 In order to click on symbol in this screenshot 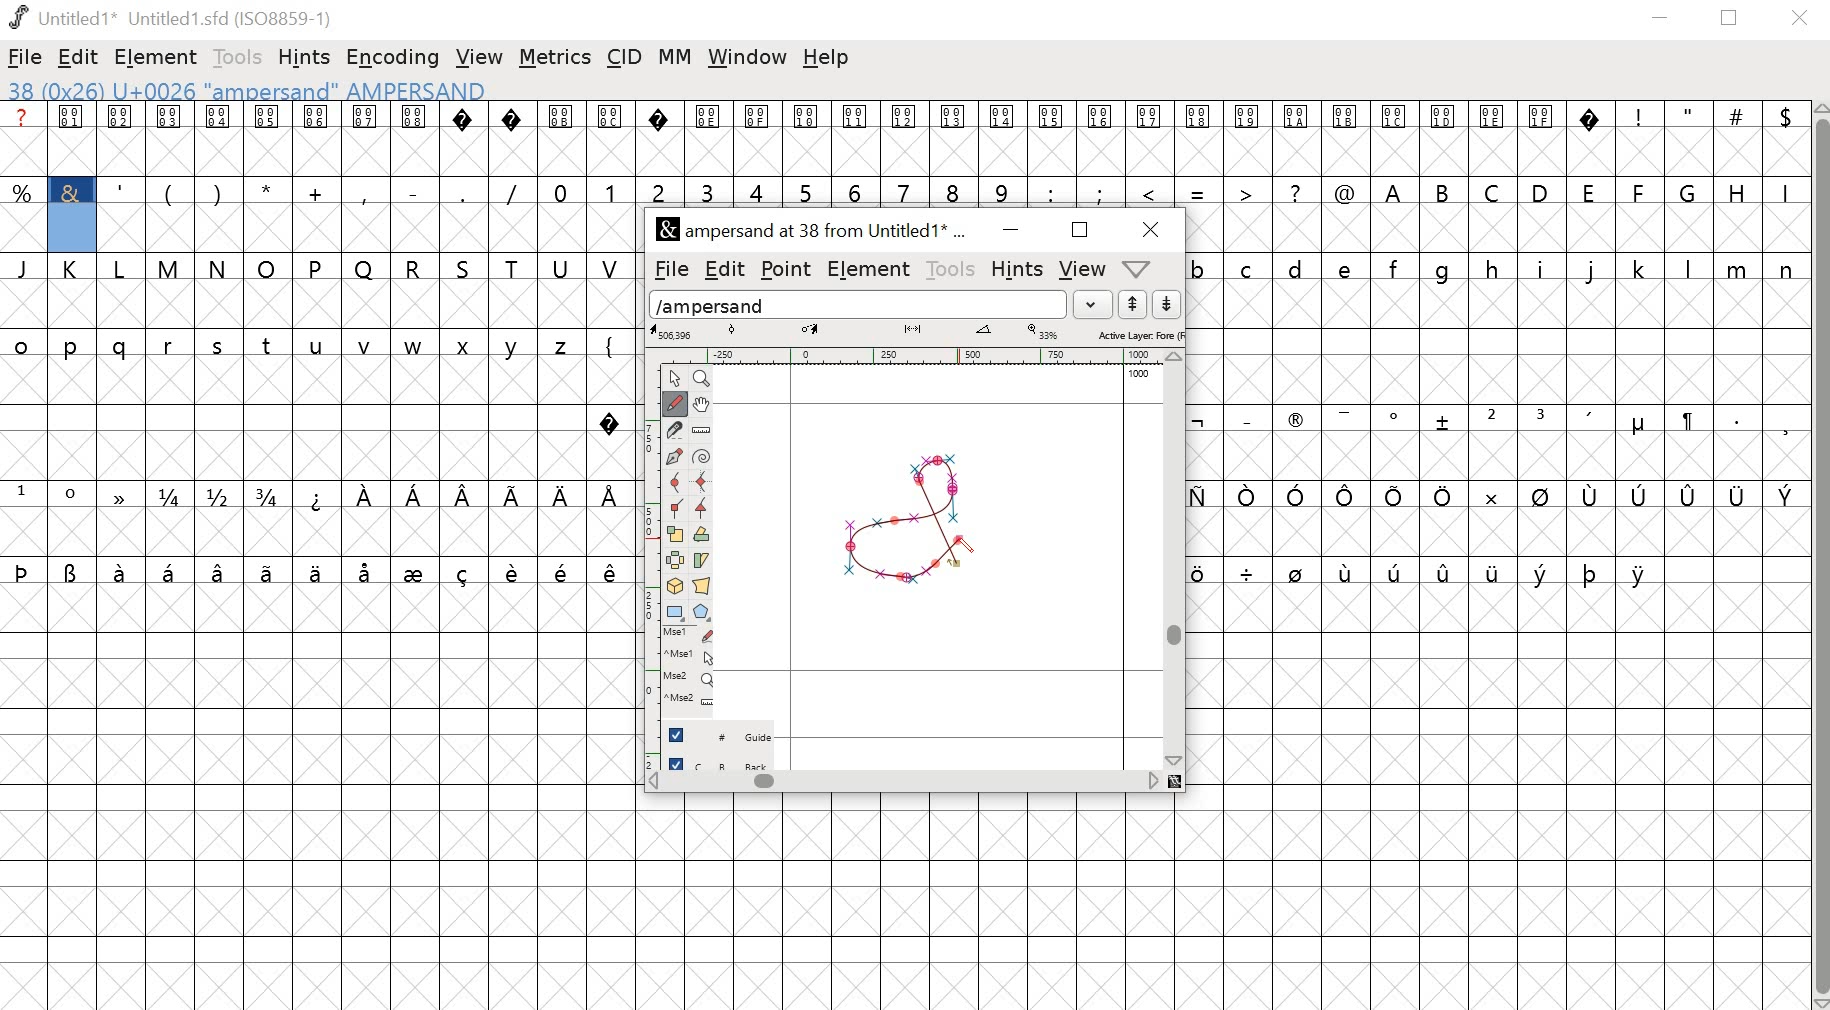, I will do `click(1297, 571)`.